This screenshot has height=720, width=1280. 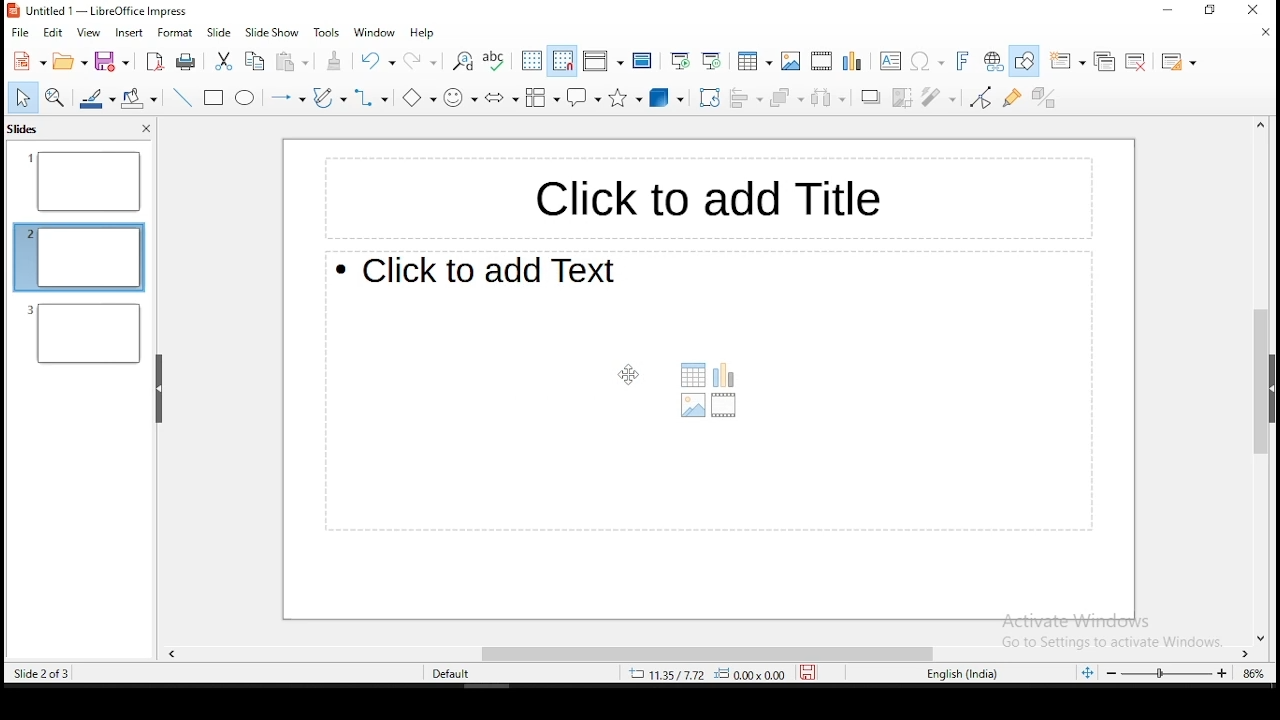 What do you see at coordinates (369, 98) in the screenshot?
I see `connectors` at bounding box center [369, 98].